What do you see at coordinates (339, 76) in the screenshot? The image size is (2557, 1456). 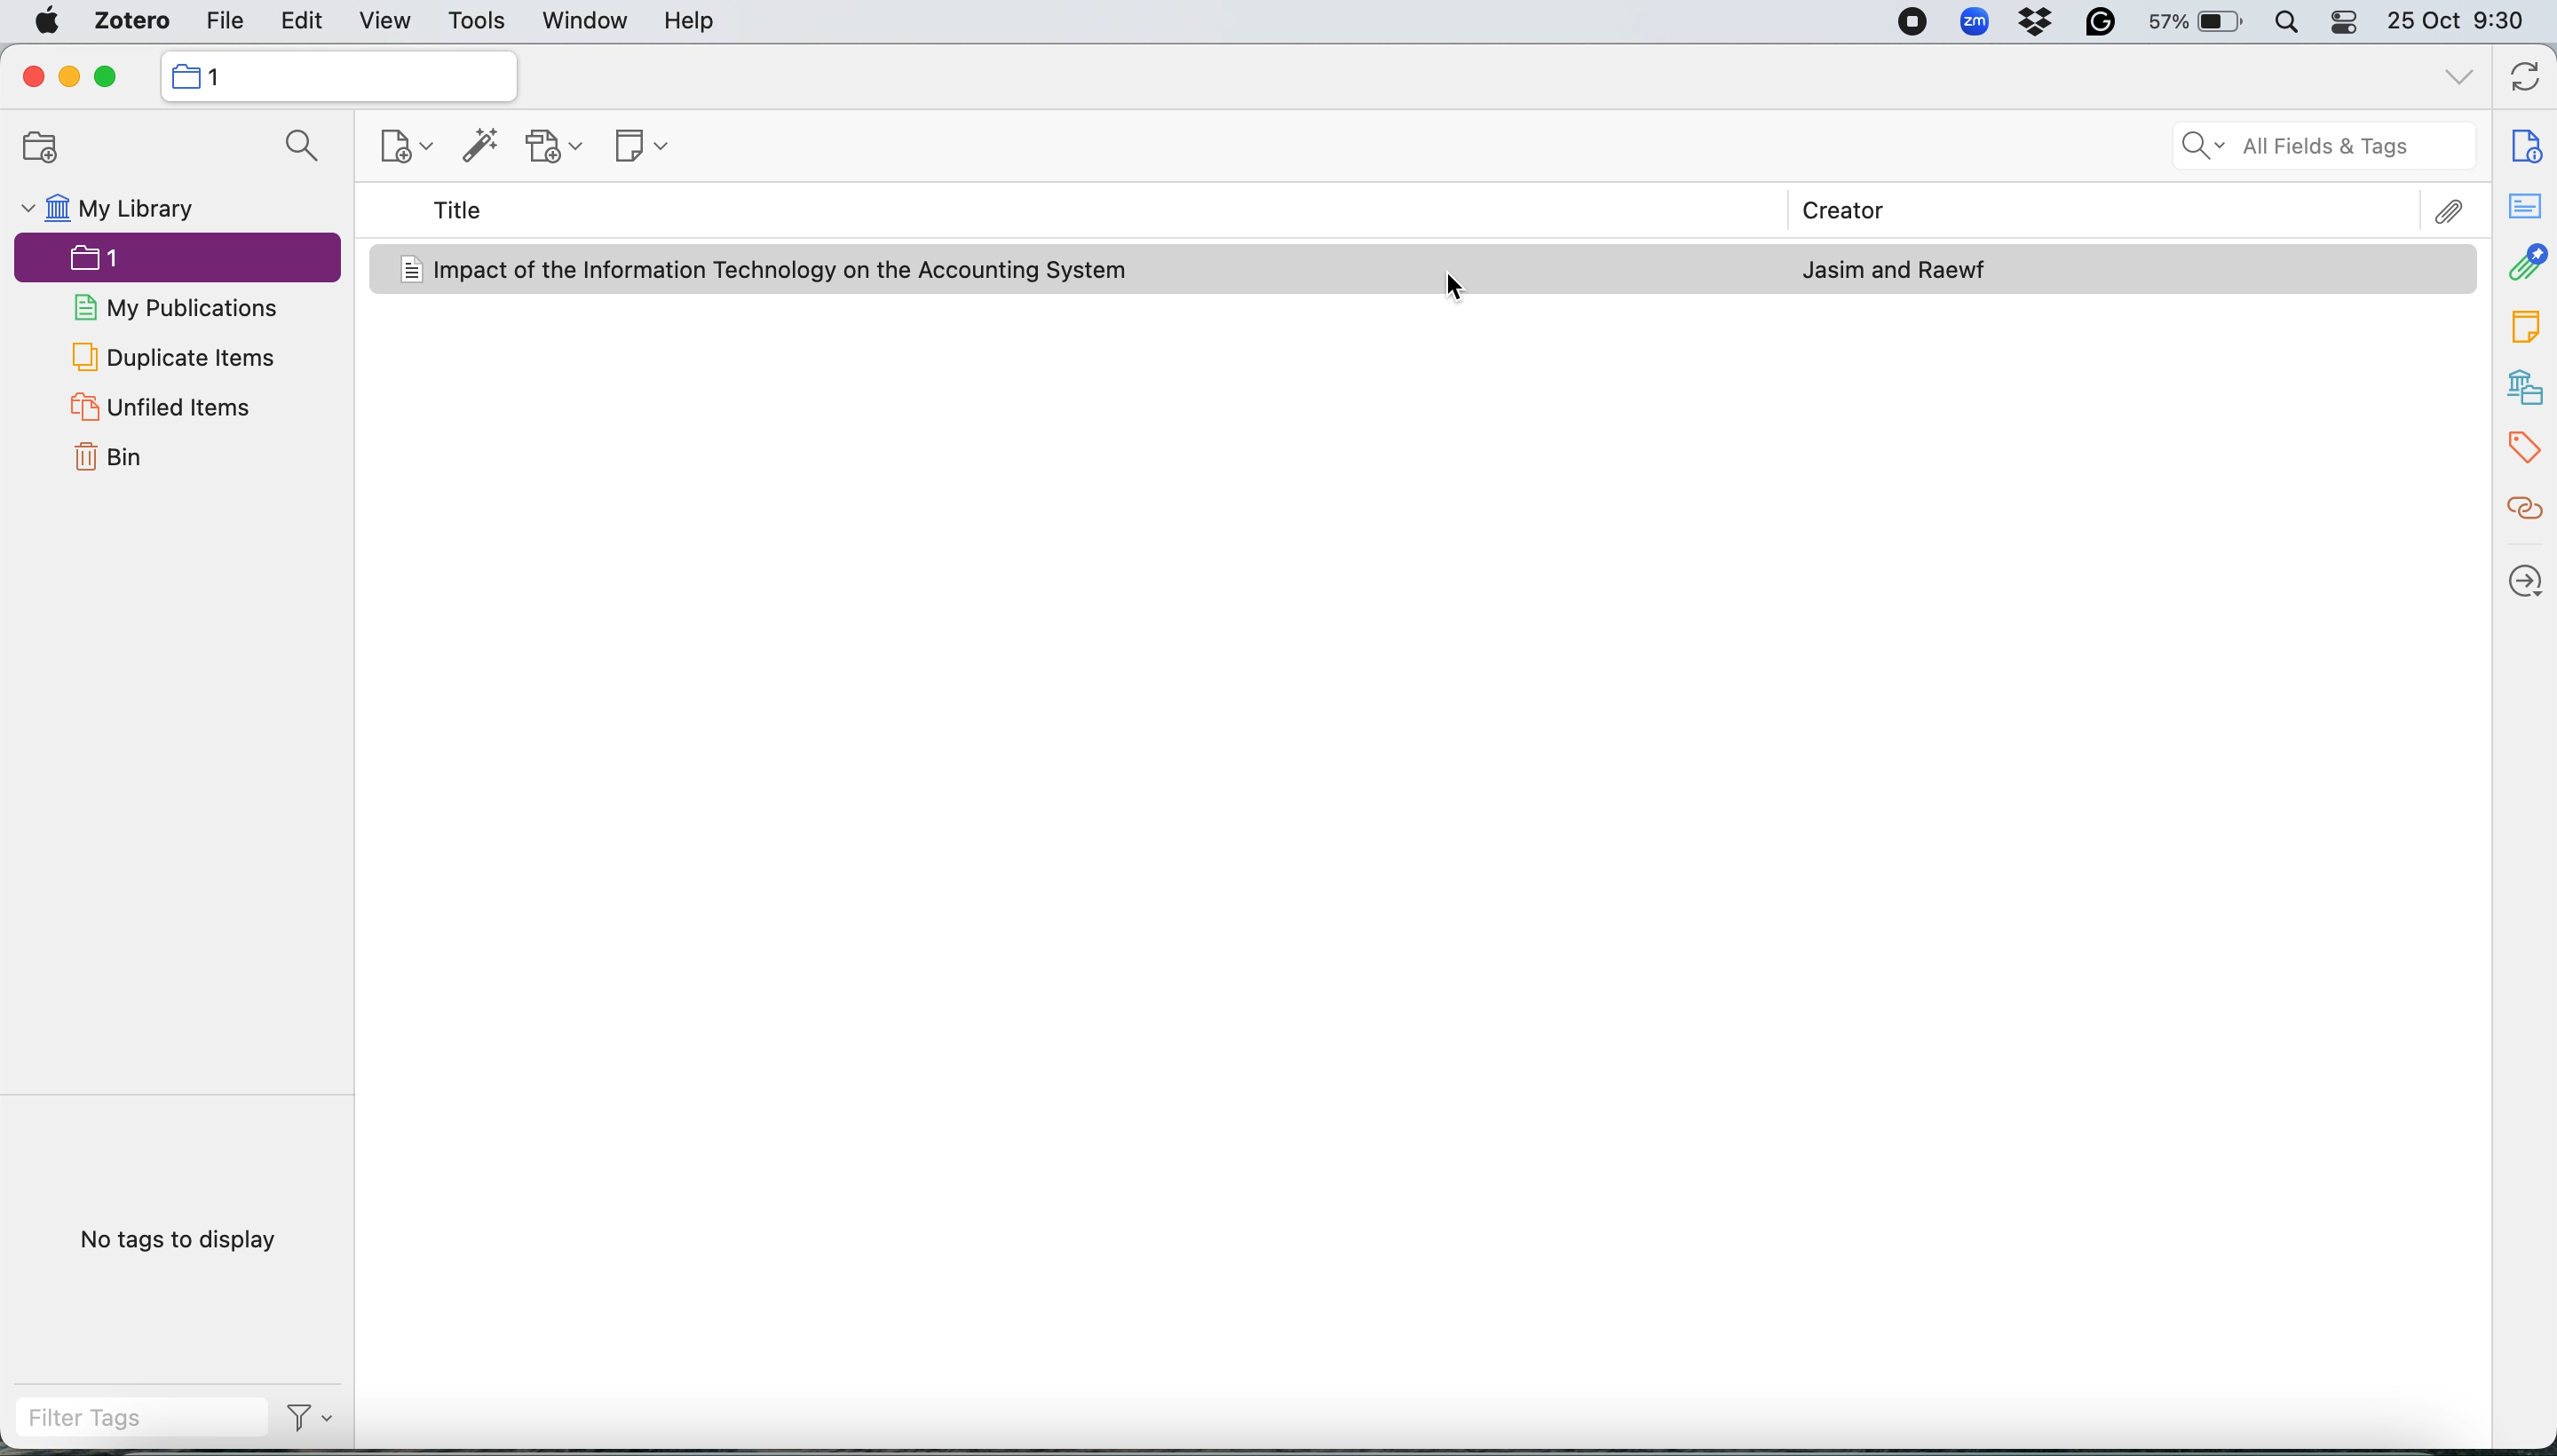 I see `collection` at bounding box center [339, 76].